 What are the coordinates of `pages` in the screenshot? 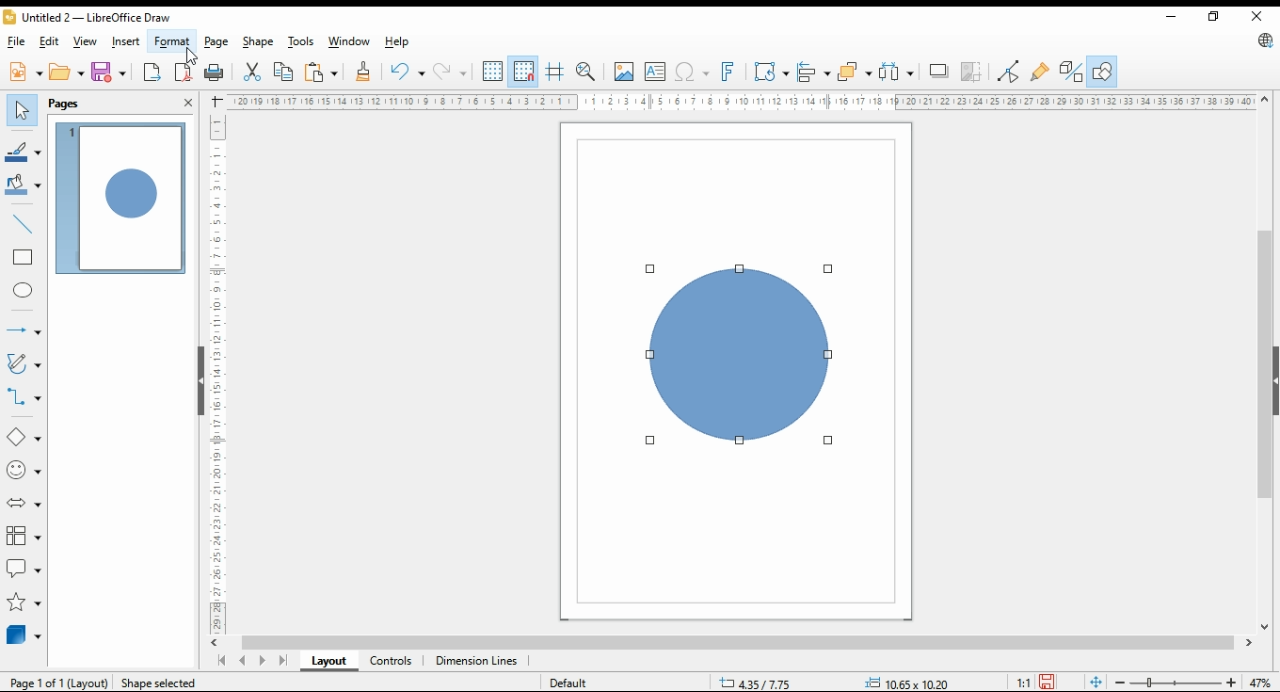 It's located at (64, 105).